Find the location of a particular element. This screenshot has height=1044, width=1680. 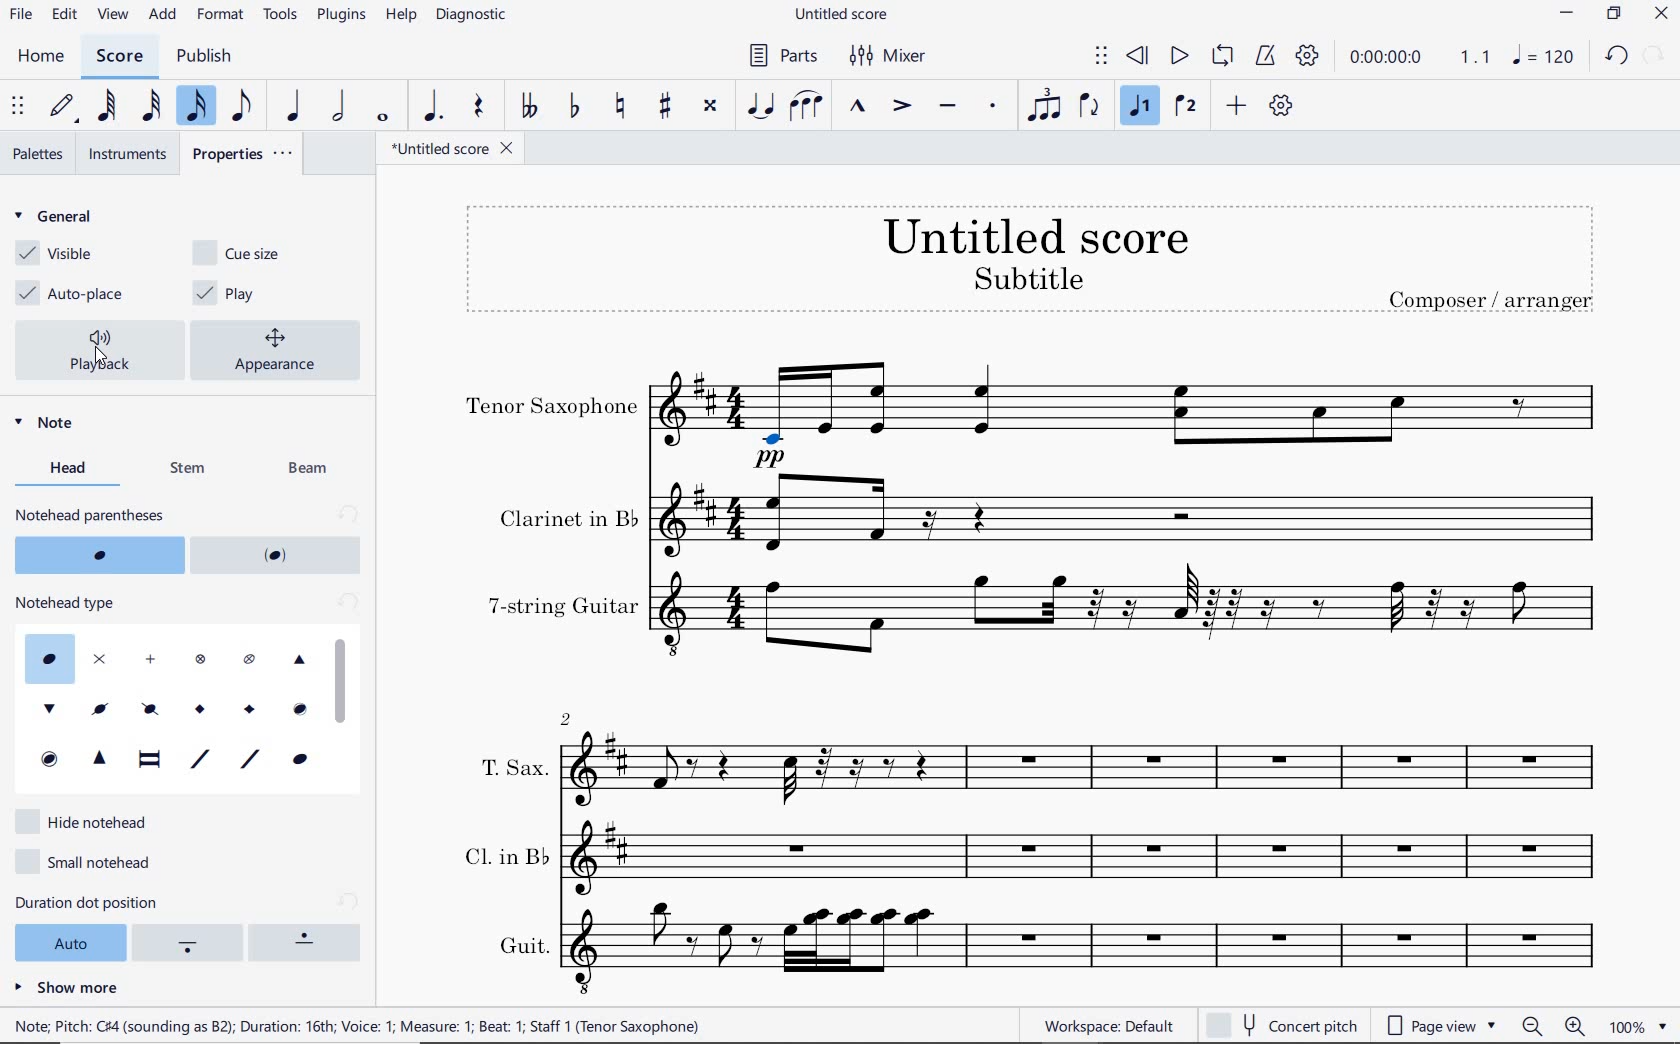

palettes is located at coordinates (39, 154).